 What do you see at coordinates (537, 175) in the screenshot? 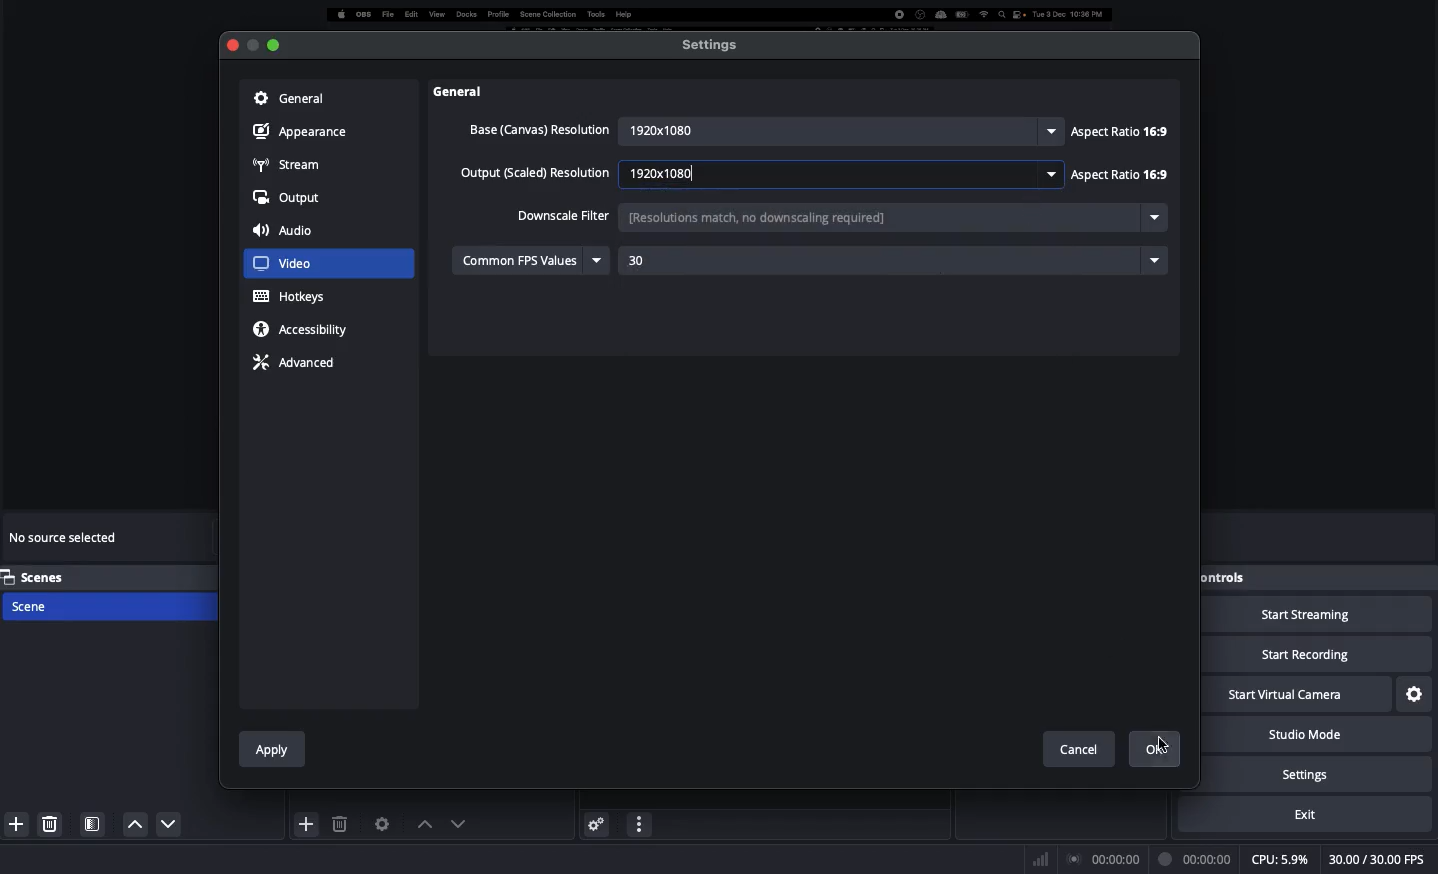
I see `Output resolution ` at bounding box center [537, 175].